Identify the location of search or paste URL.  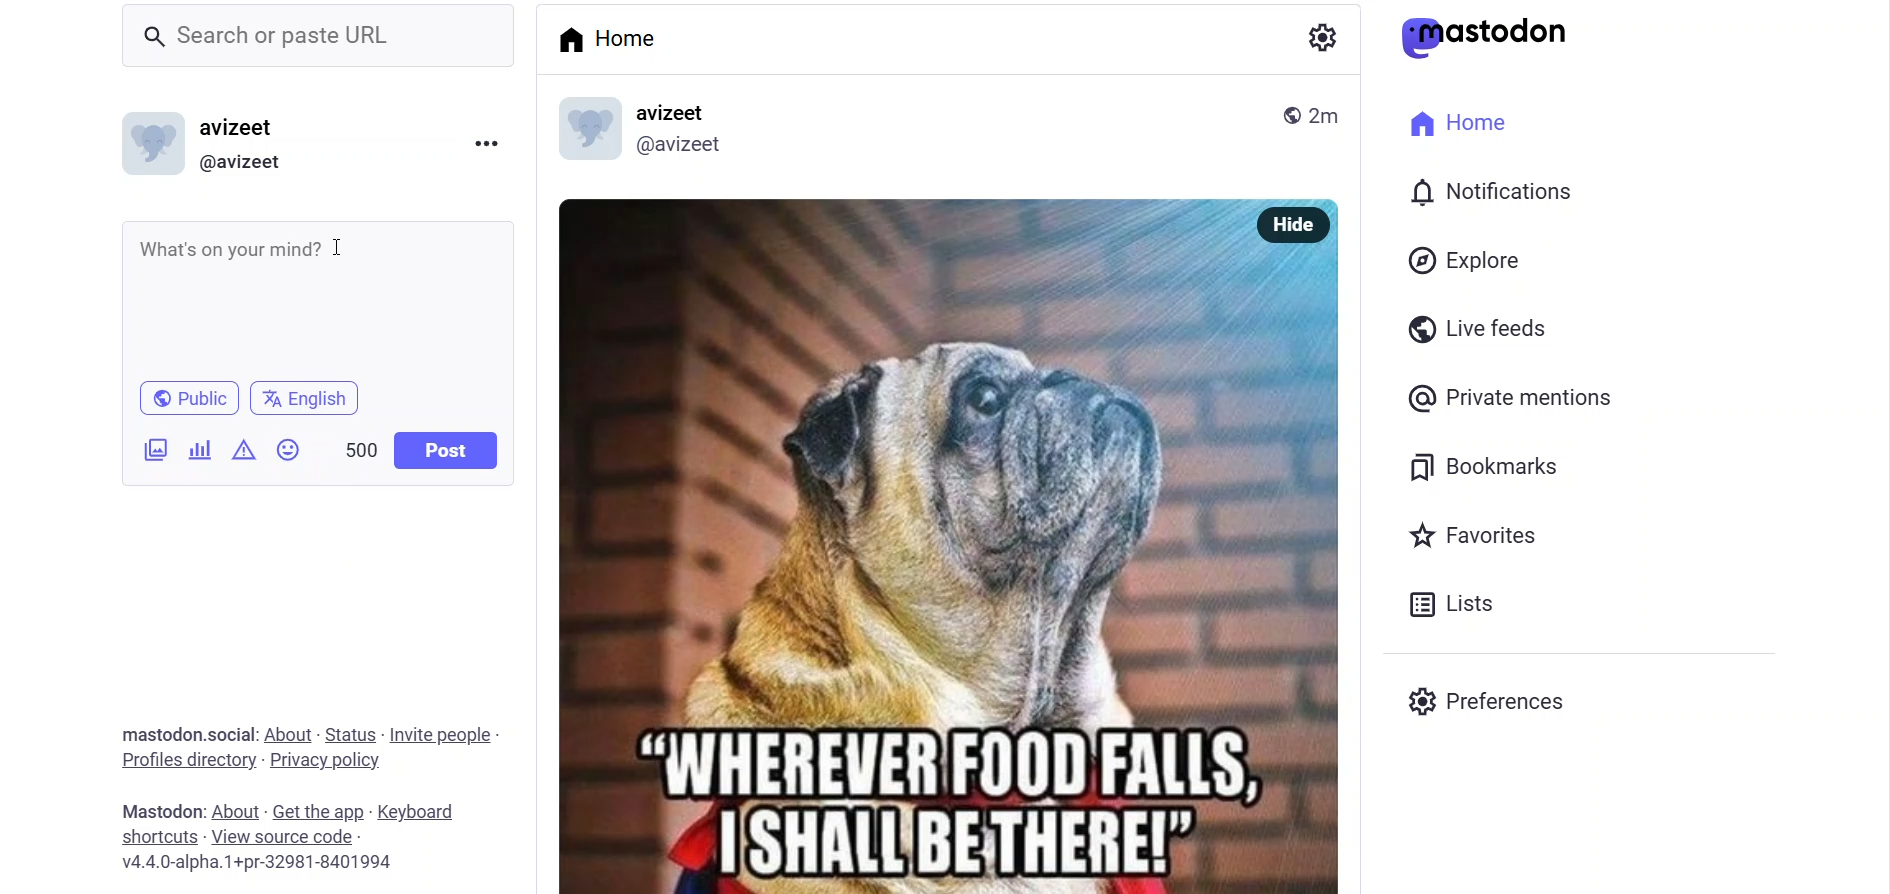
(318, 34).